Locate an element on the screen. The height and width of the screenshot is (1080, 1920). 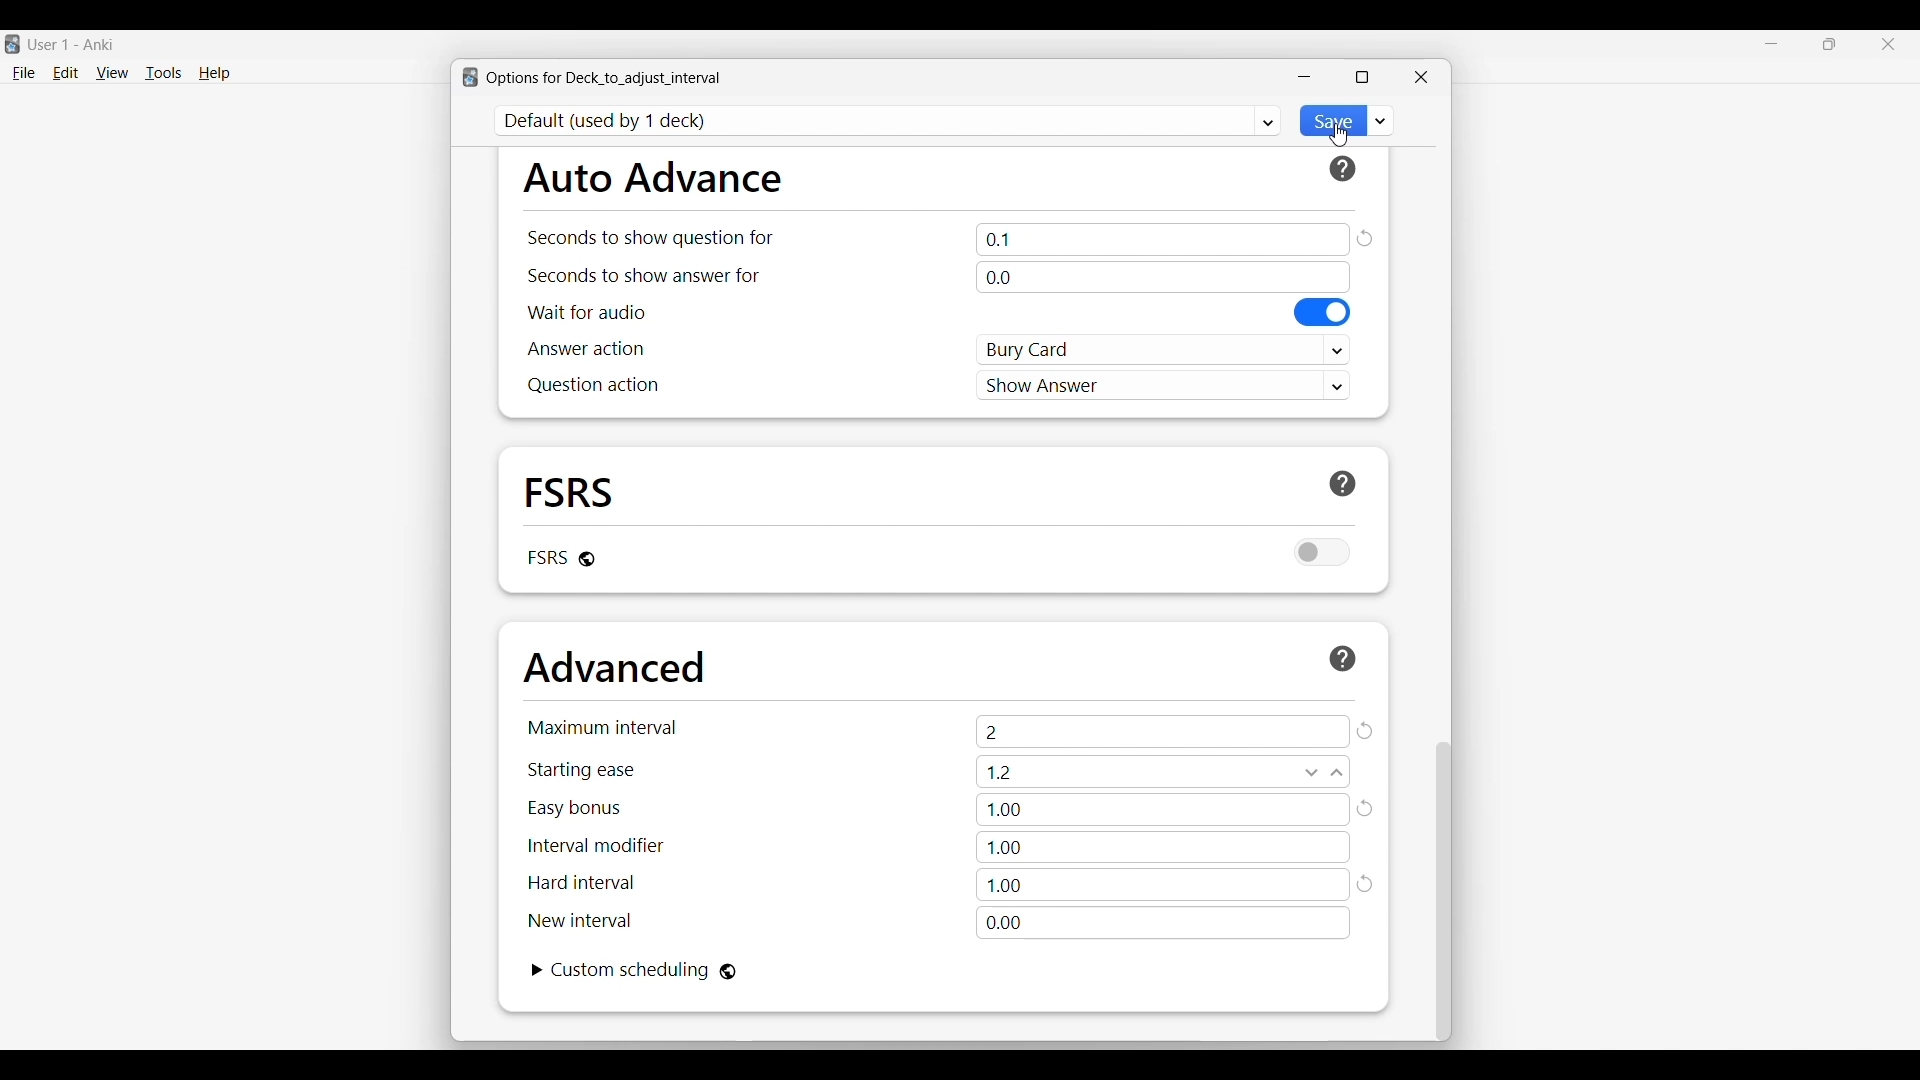
Edit menu is located at coordinates (66, 74).